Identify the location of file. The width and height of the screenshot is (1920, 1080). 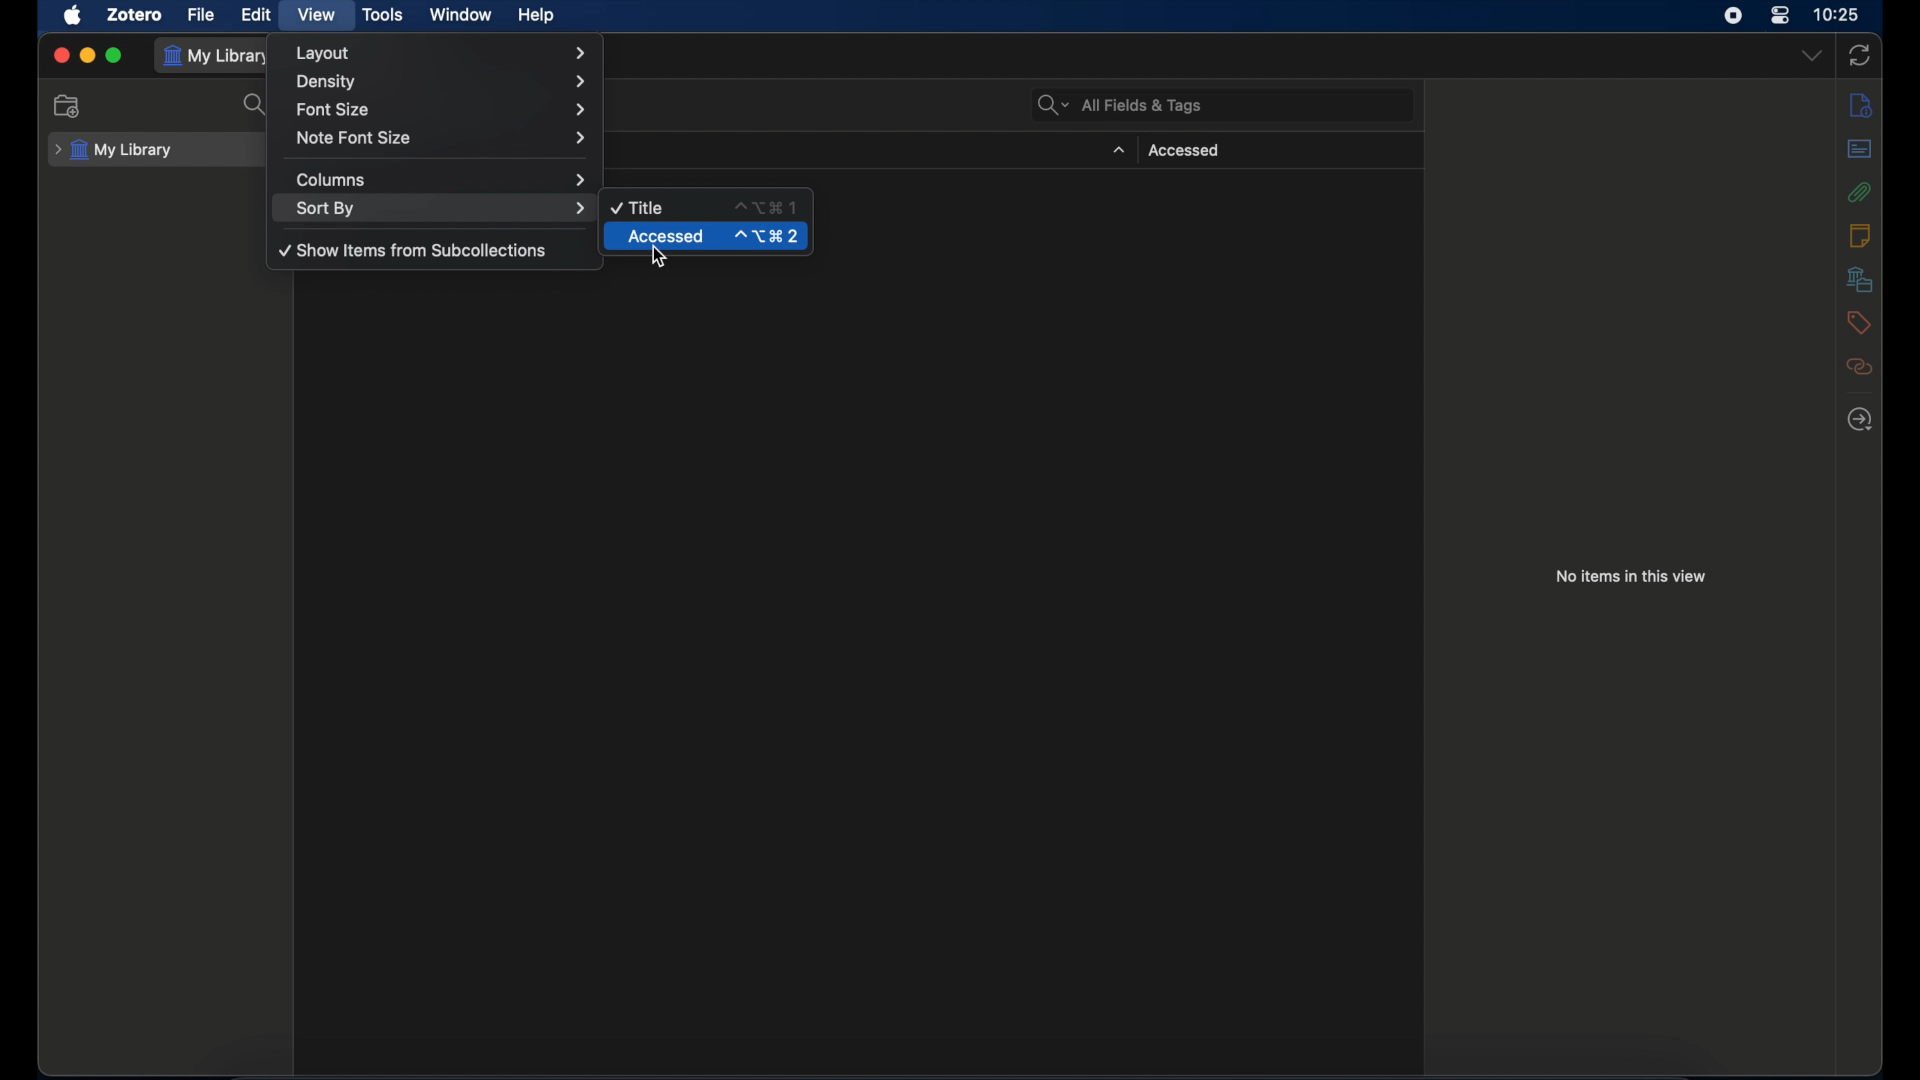
(200, 14).